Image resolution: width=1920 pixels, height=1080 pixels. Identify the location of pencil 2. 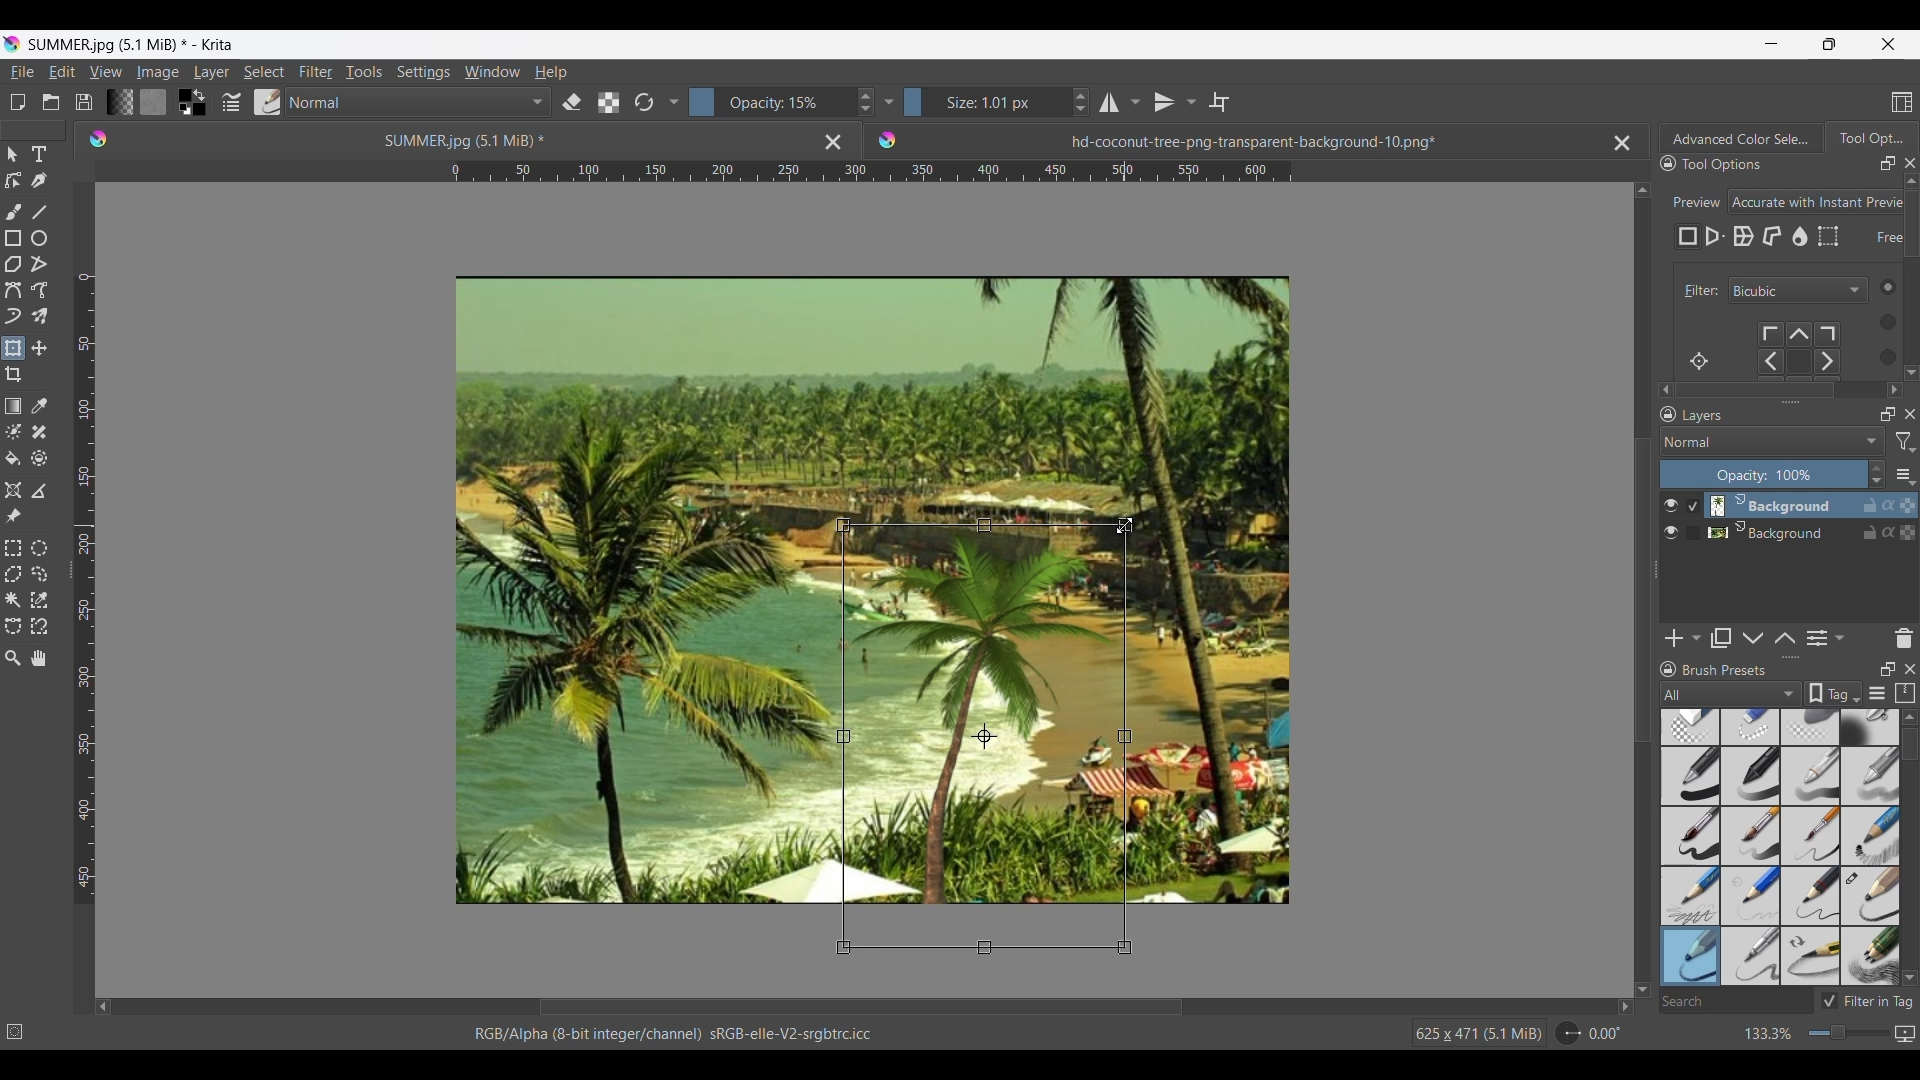
(1812, 896).